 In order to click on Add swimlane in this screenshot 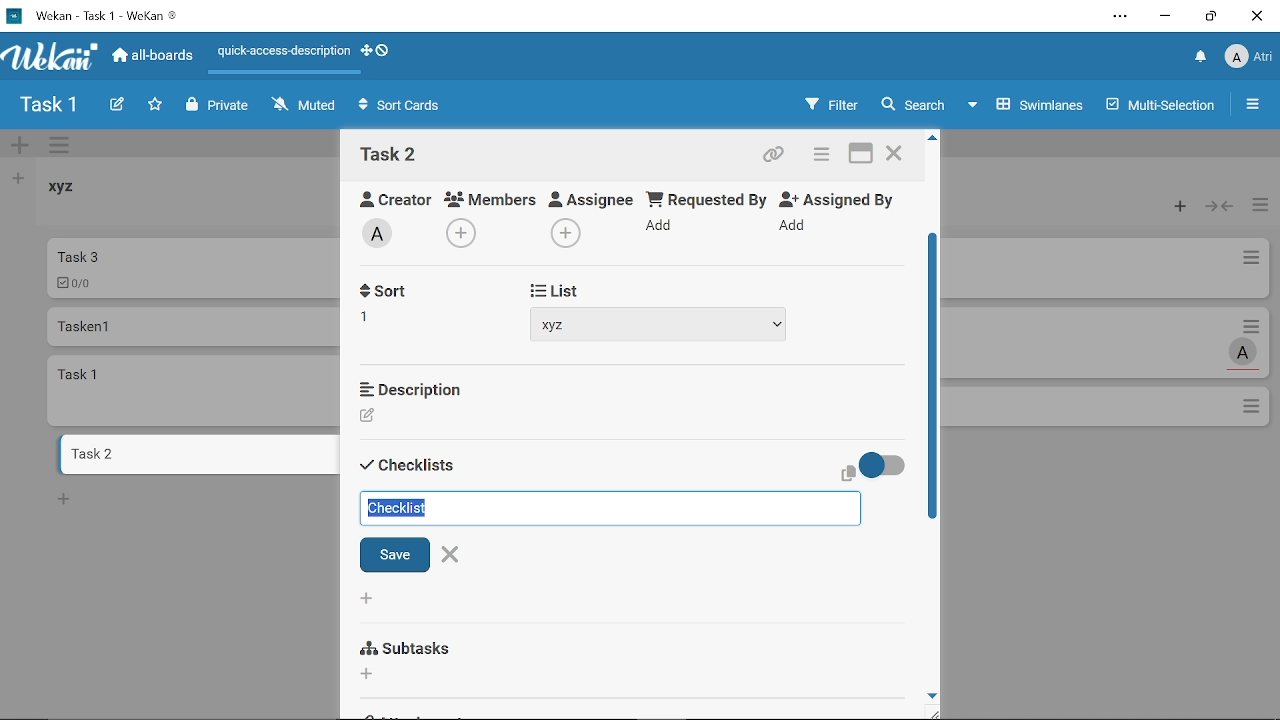, I will do `click(20, 147)`.